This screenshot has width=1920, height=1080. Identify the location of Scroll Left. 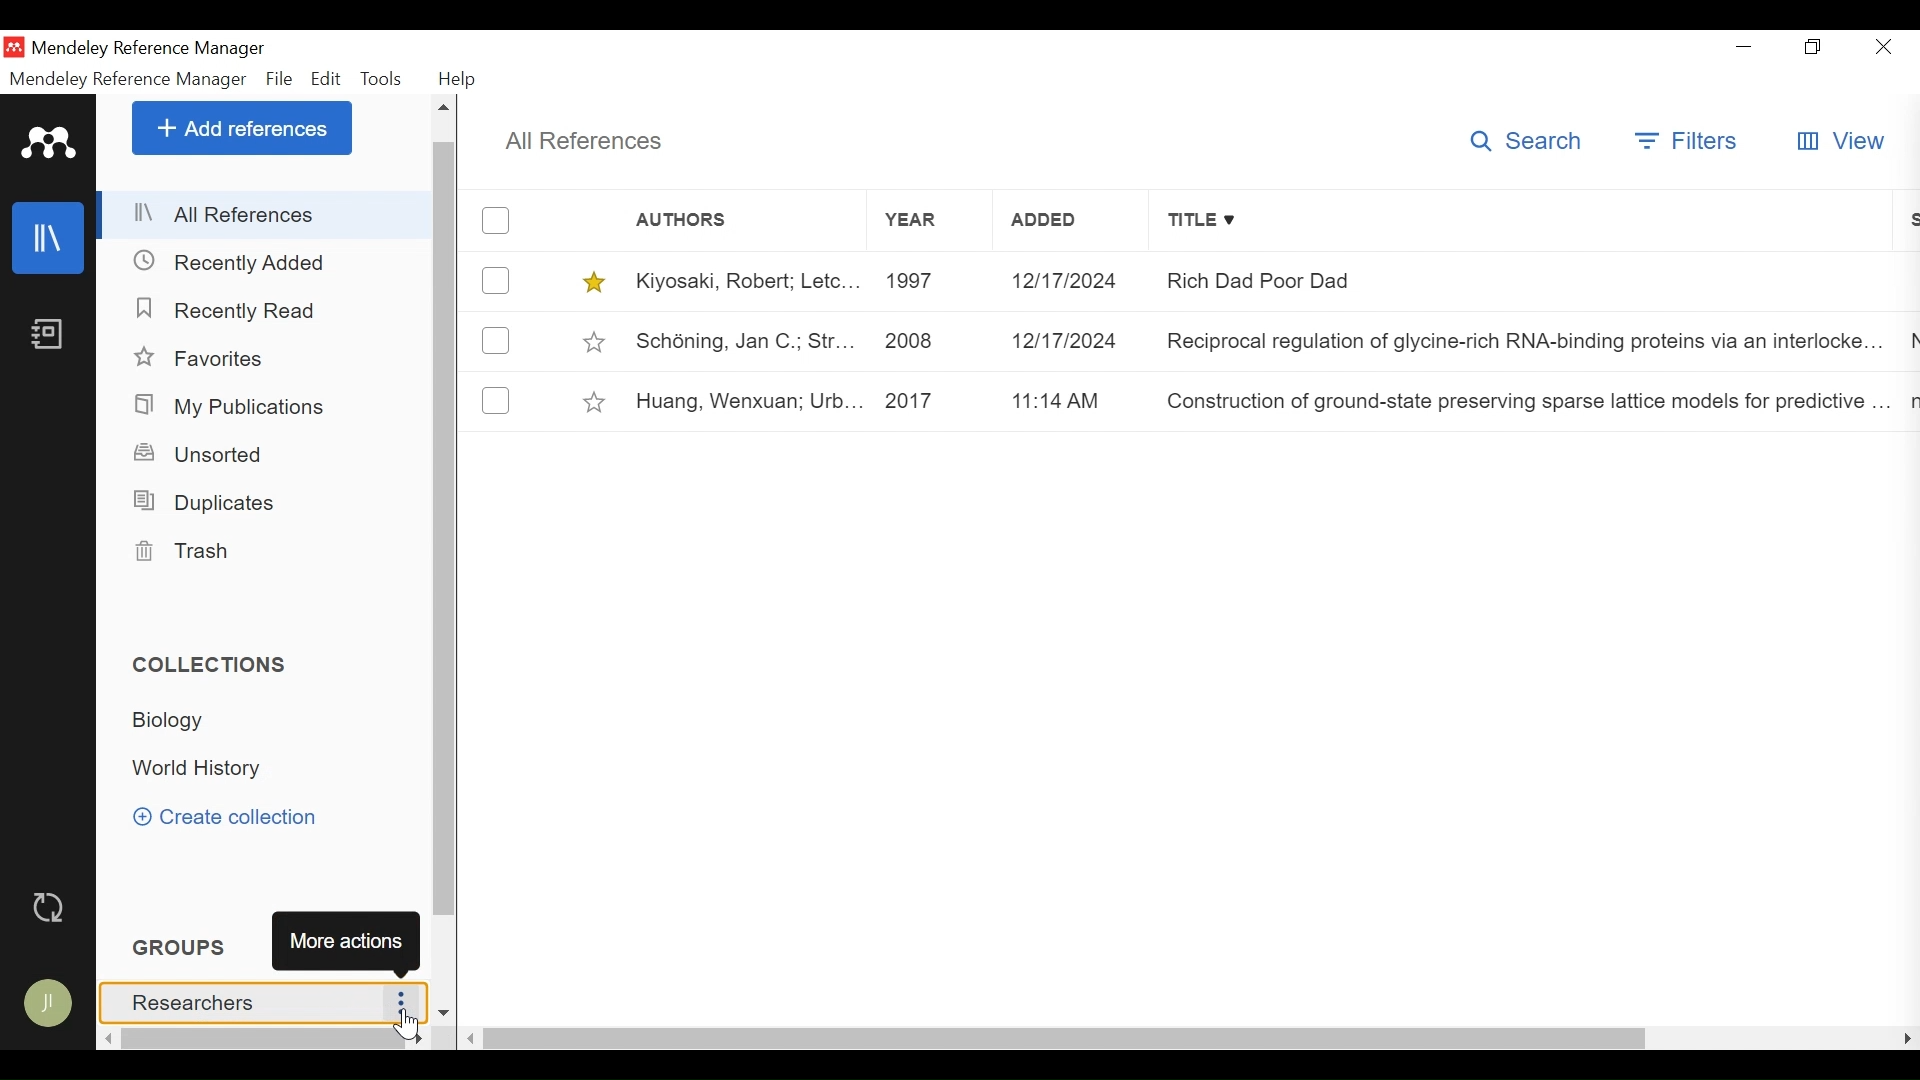
(475, 1037).